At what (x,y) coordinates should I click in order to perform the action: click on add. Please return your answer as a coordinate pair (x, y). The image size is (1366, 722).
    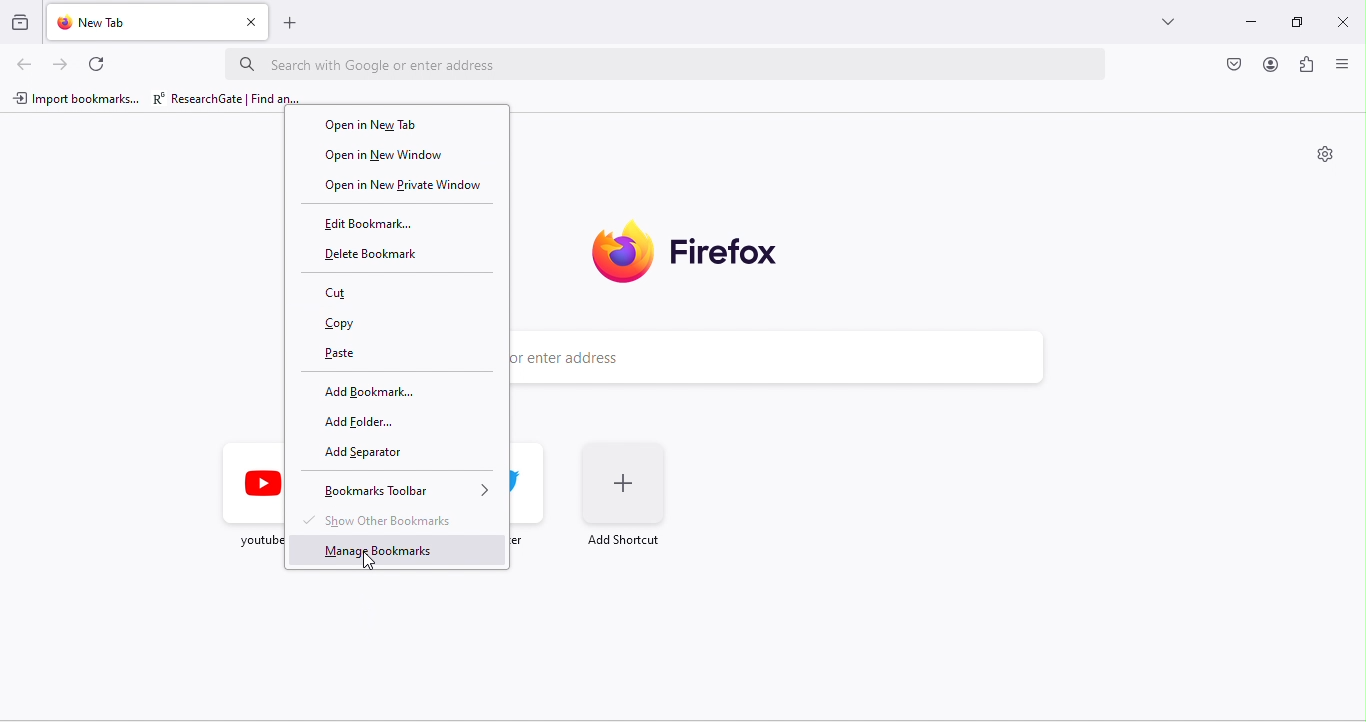
    Looking at the image, I should click on (295, 23).